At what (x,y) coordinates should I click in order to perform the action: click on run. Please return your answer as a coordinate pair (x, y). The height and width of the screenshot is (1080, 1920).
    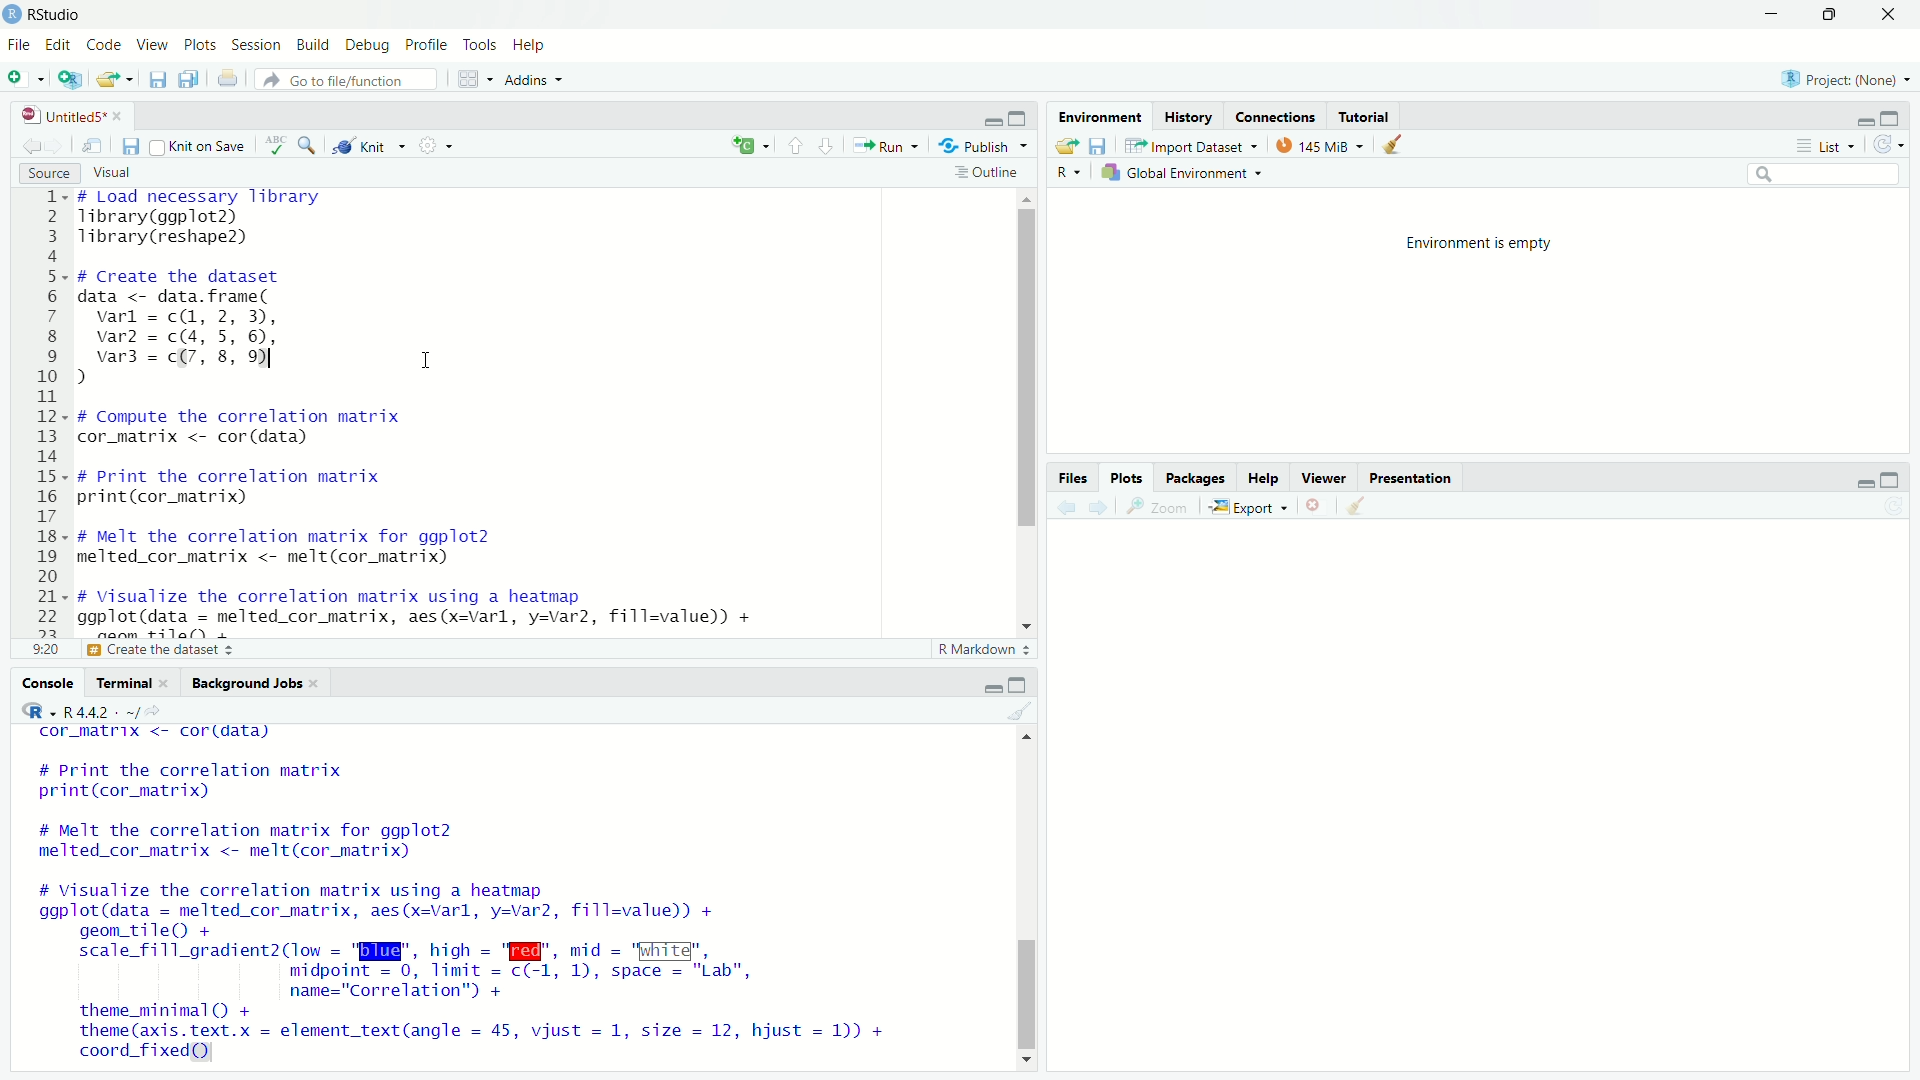
    Looking at the image, I should click on (884, 147).